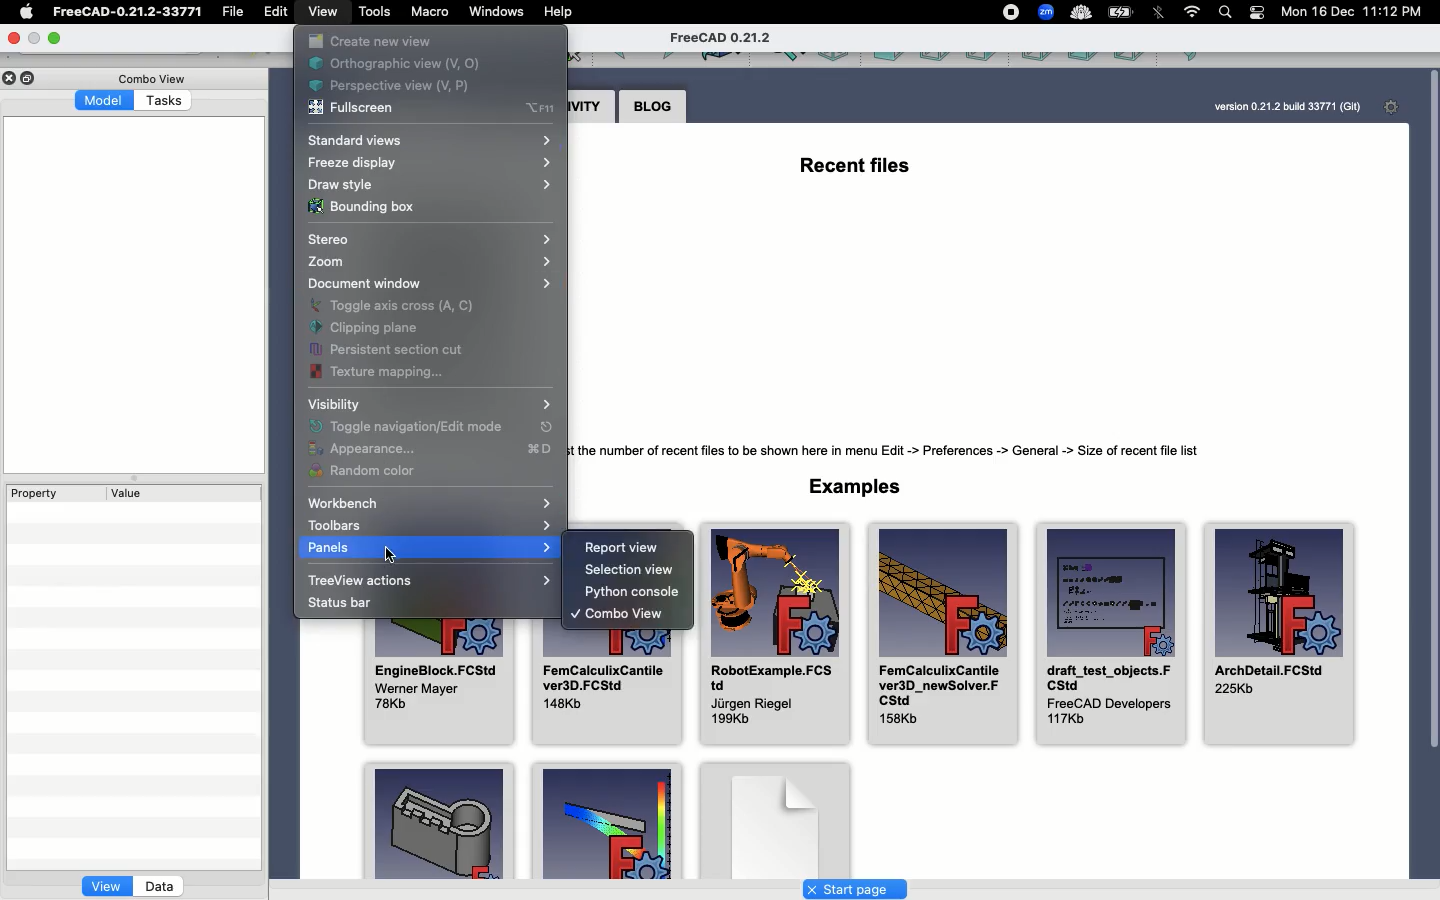 The image size is (1440, 900). I want to click on Edit, so click(274, 14).